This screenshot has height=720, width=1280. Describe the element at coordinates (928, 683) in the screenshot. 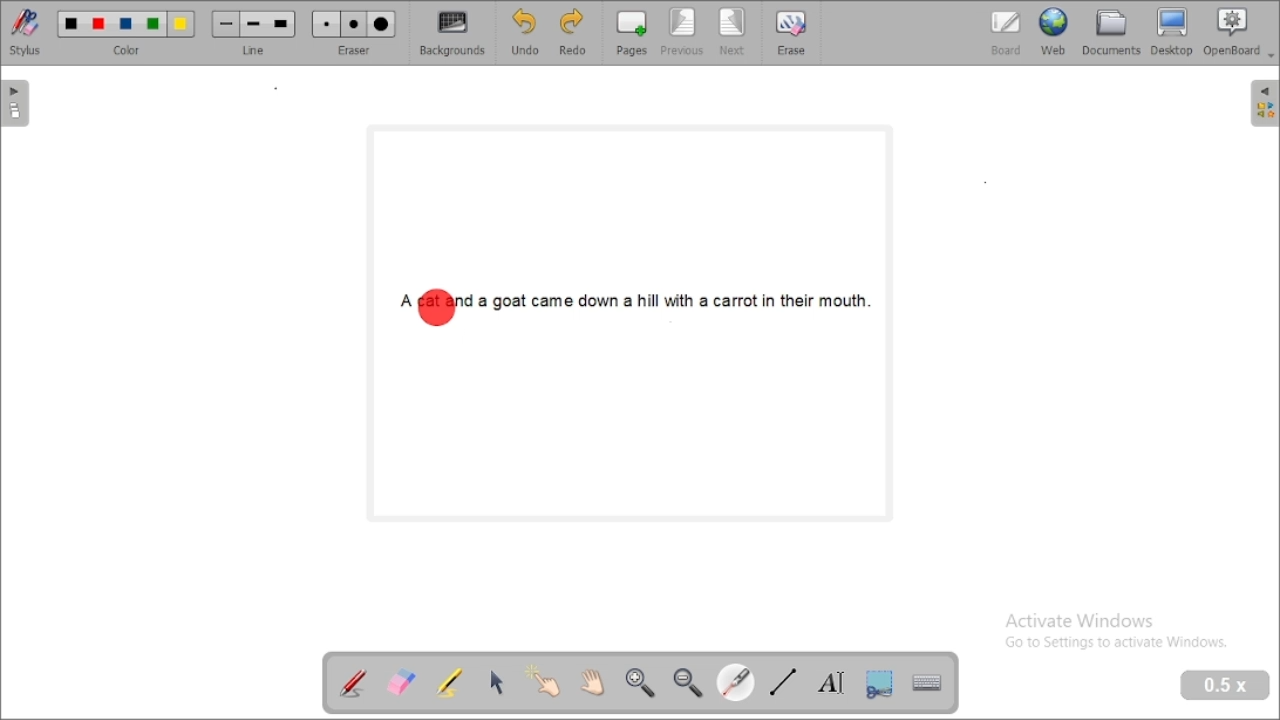

I see `display virtual keyboard` at that location.